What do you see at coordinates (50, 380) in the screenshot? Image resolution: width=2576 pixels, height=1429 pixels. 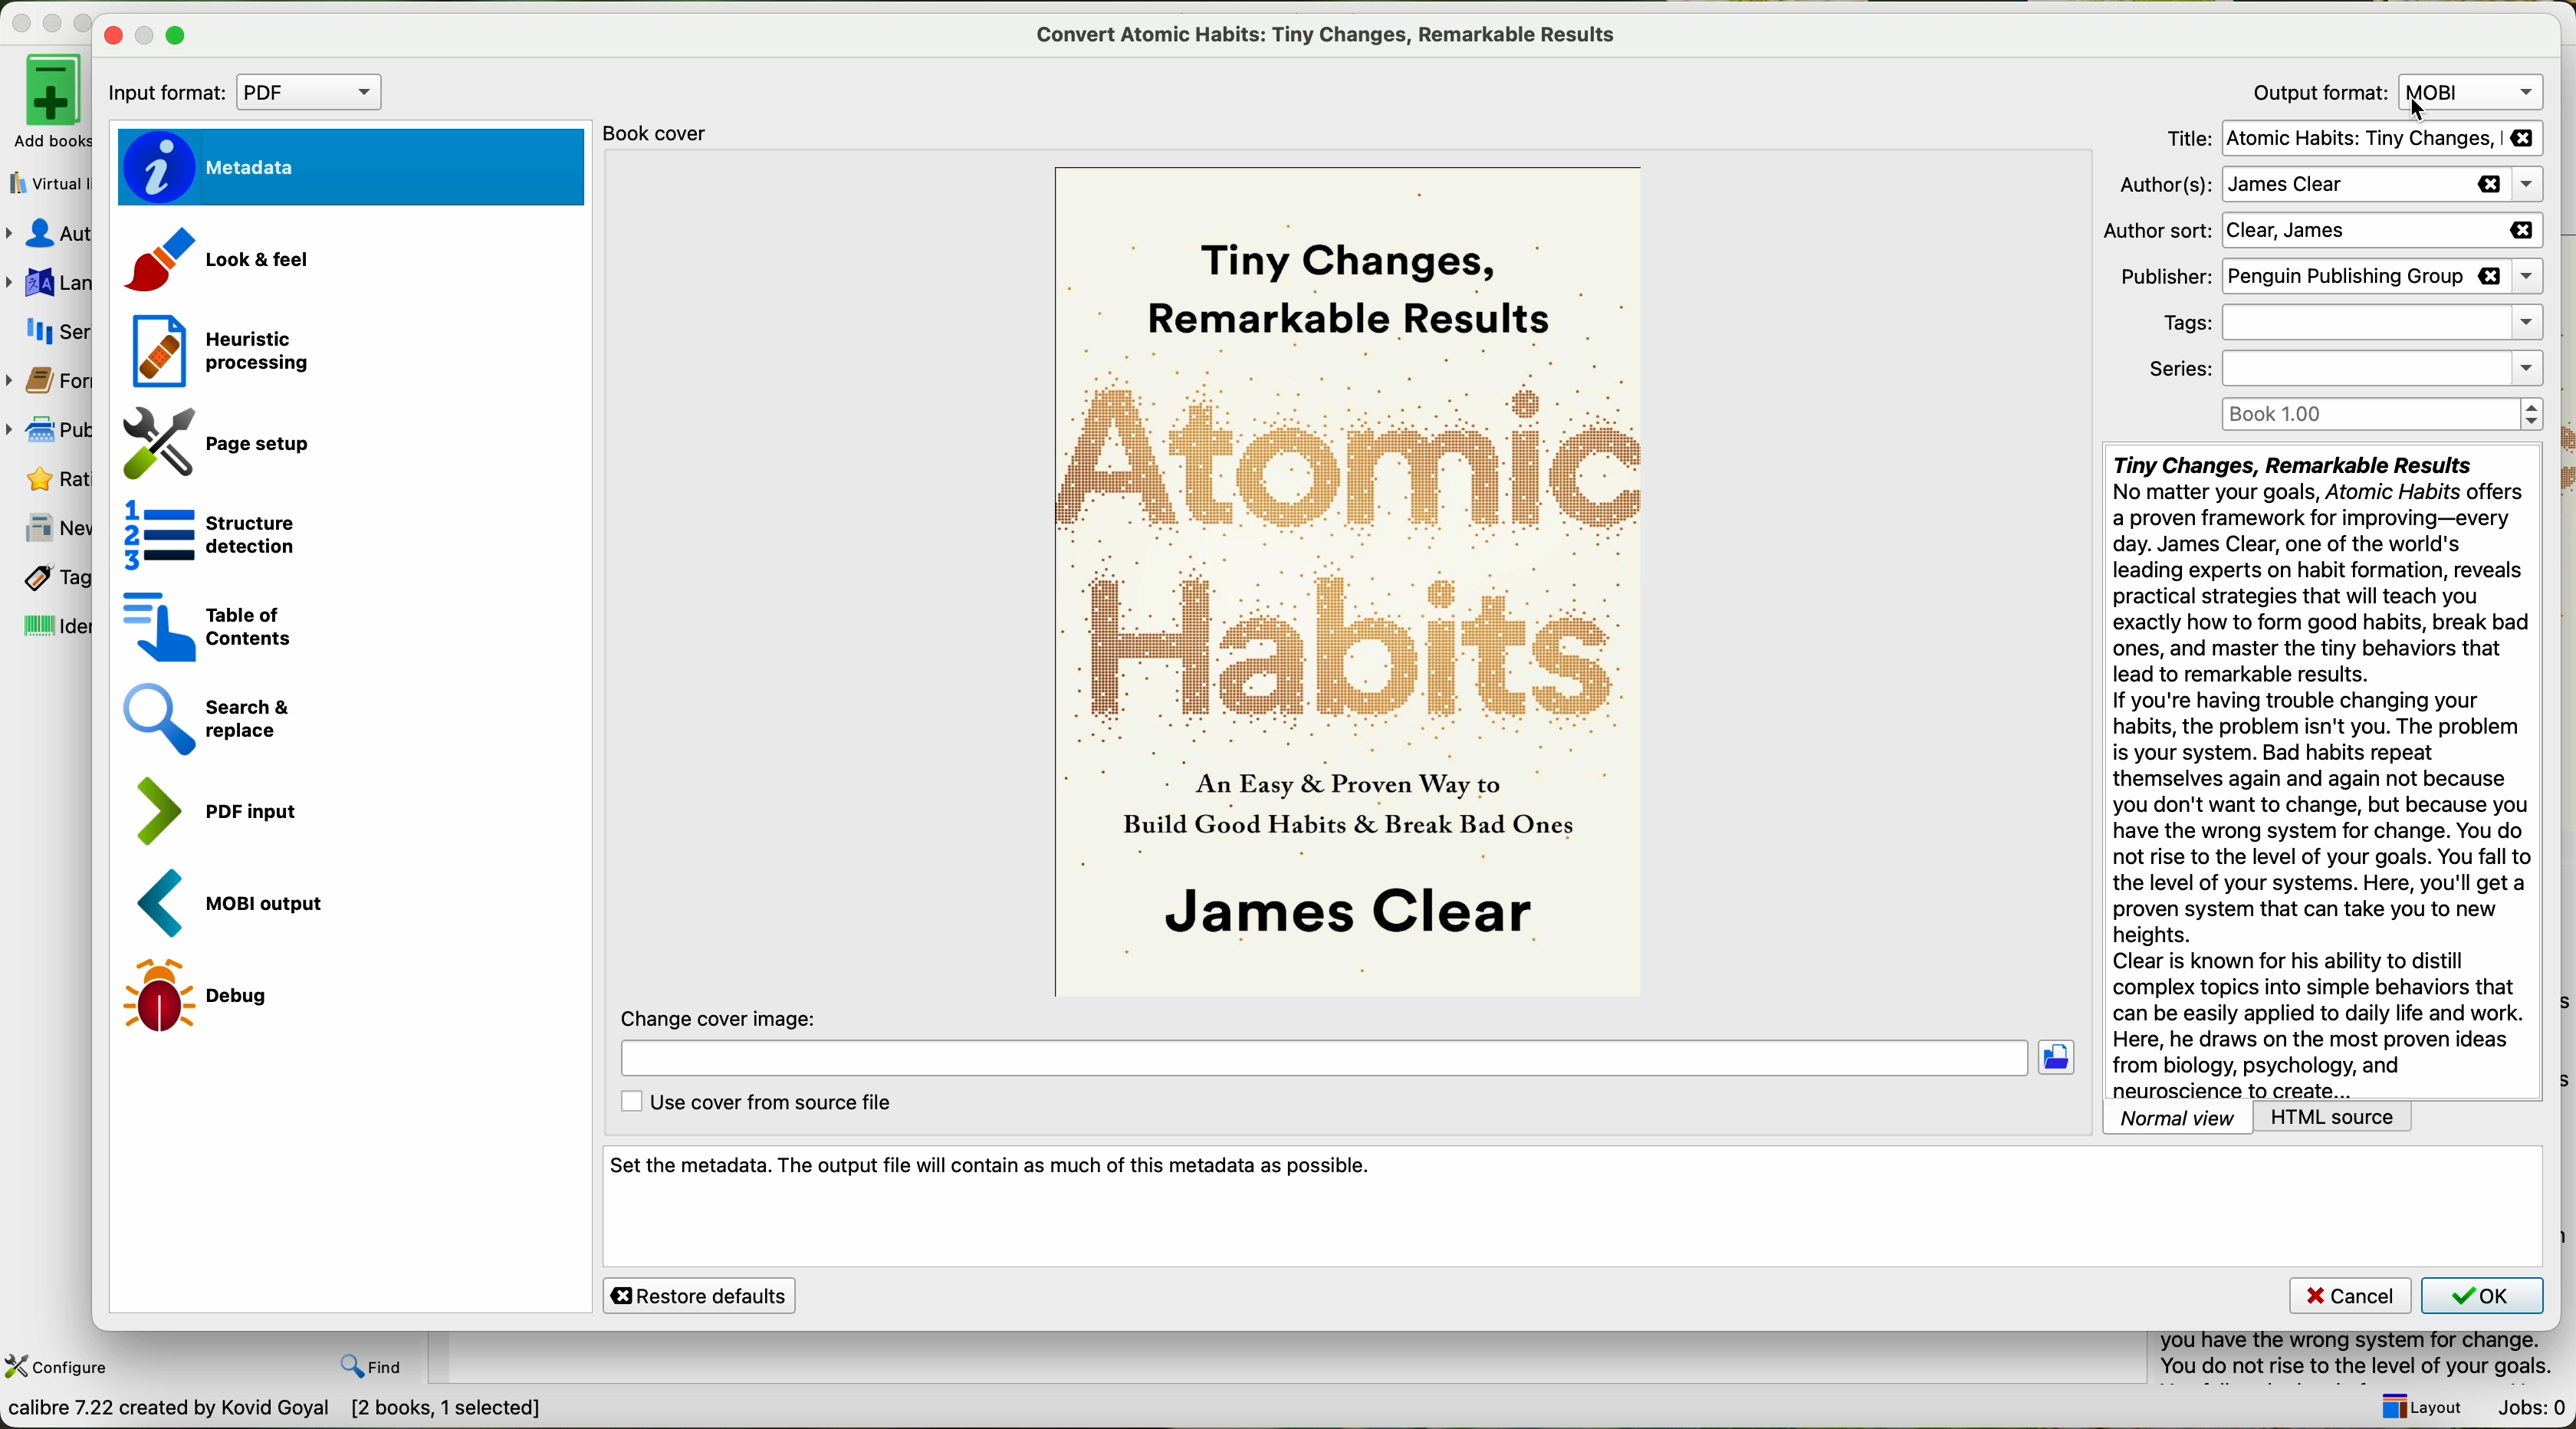 I see `formats` at bounding box center [50, 380].